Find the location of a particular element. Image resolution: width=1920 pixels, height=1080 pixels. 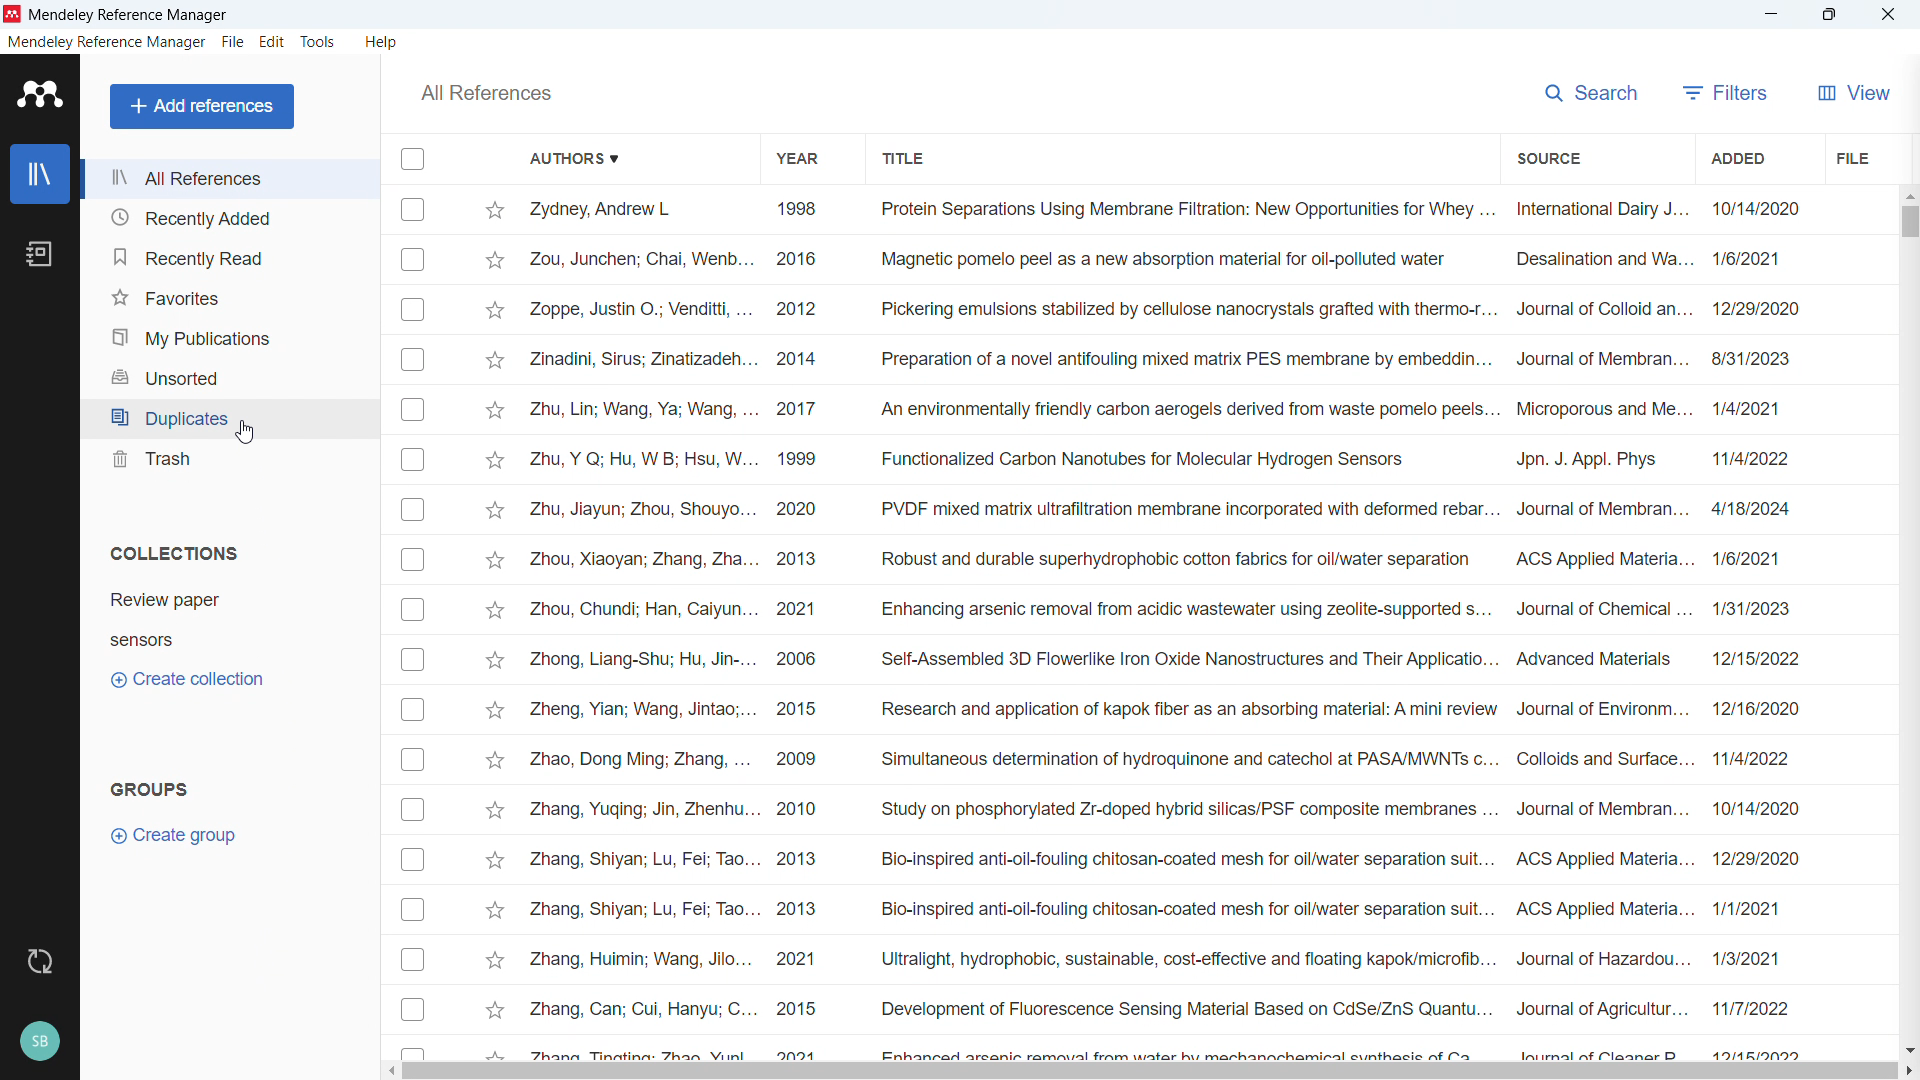

Sort by title  is located at coordinates (910, 158).